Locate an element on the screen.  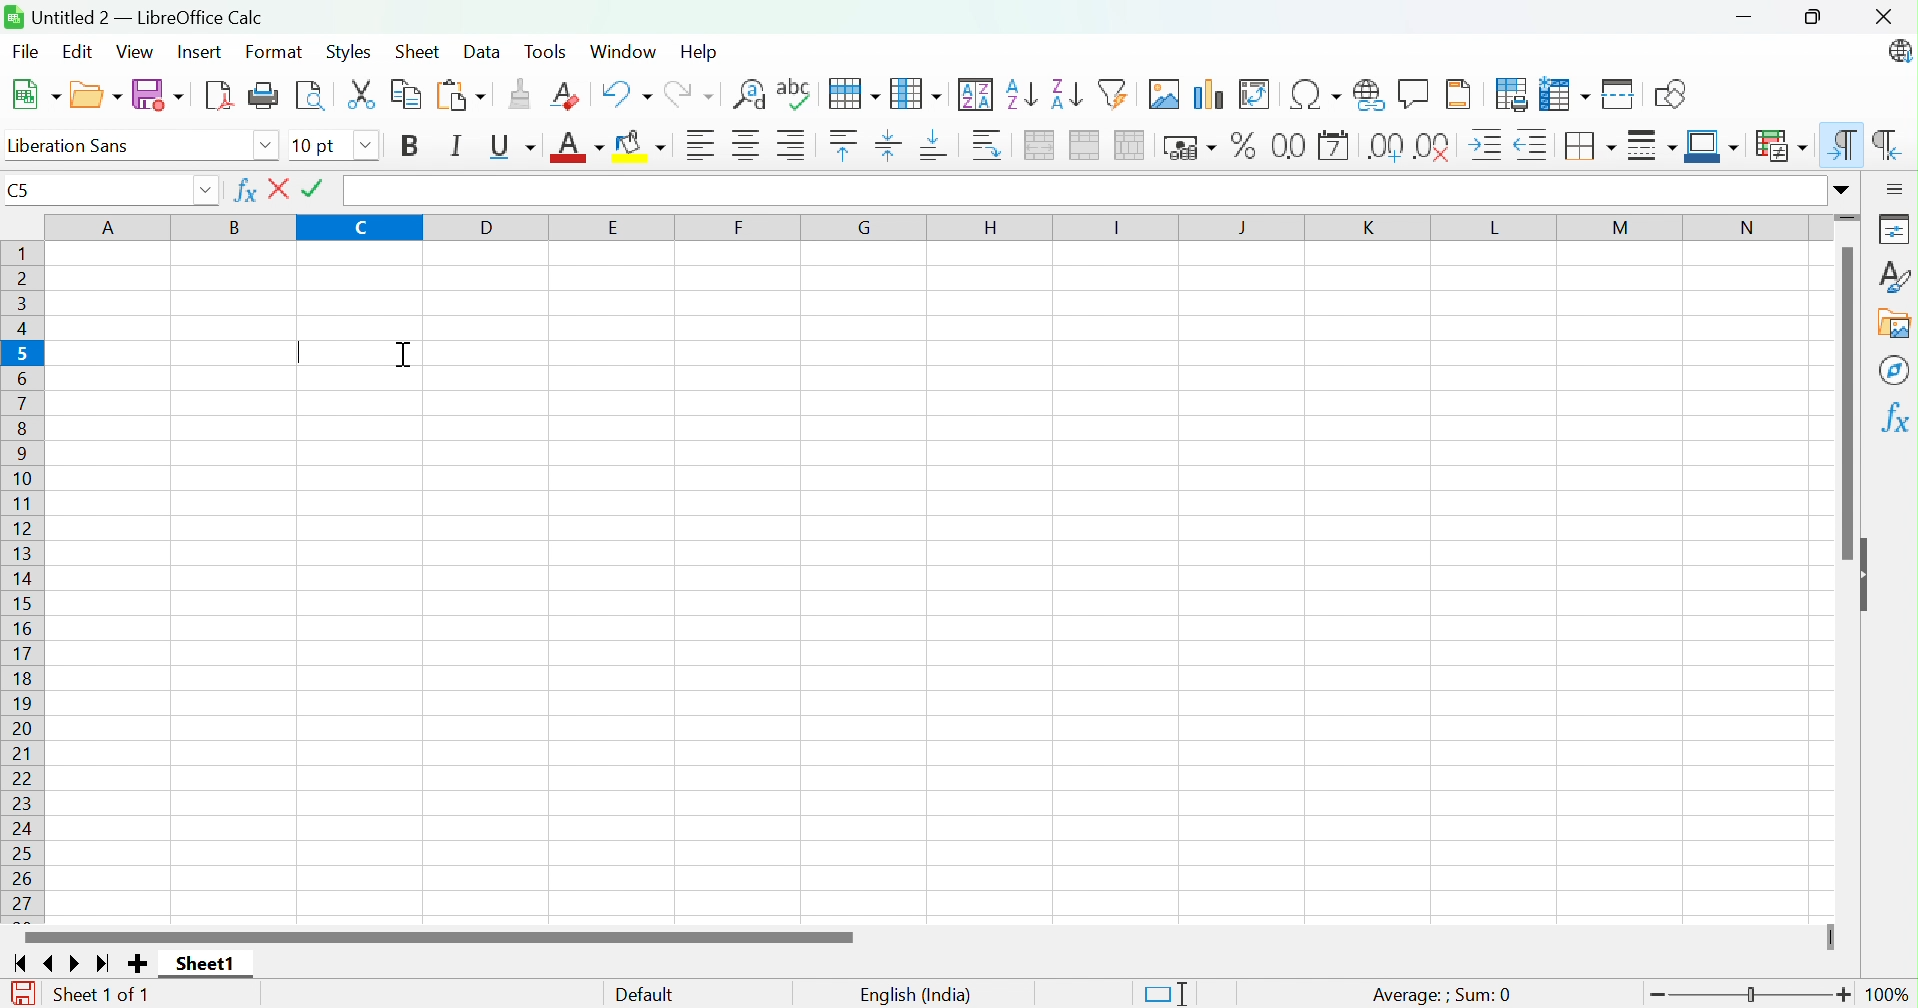
View is located at coordinates (138, 52).